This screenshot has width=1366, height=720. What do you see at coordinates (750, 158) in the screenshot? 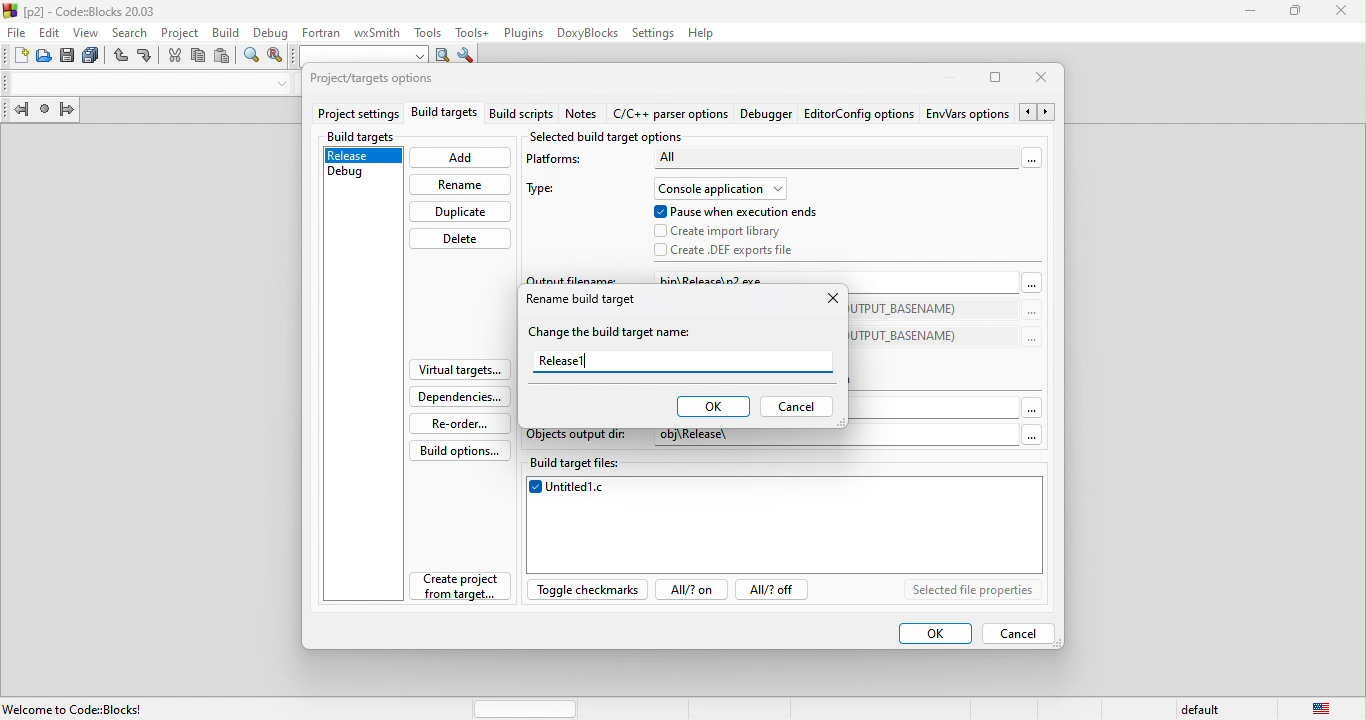
I see `ALL` at bounding box center [750, 158].